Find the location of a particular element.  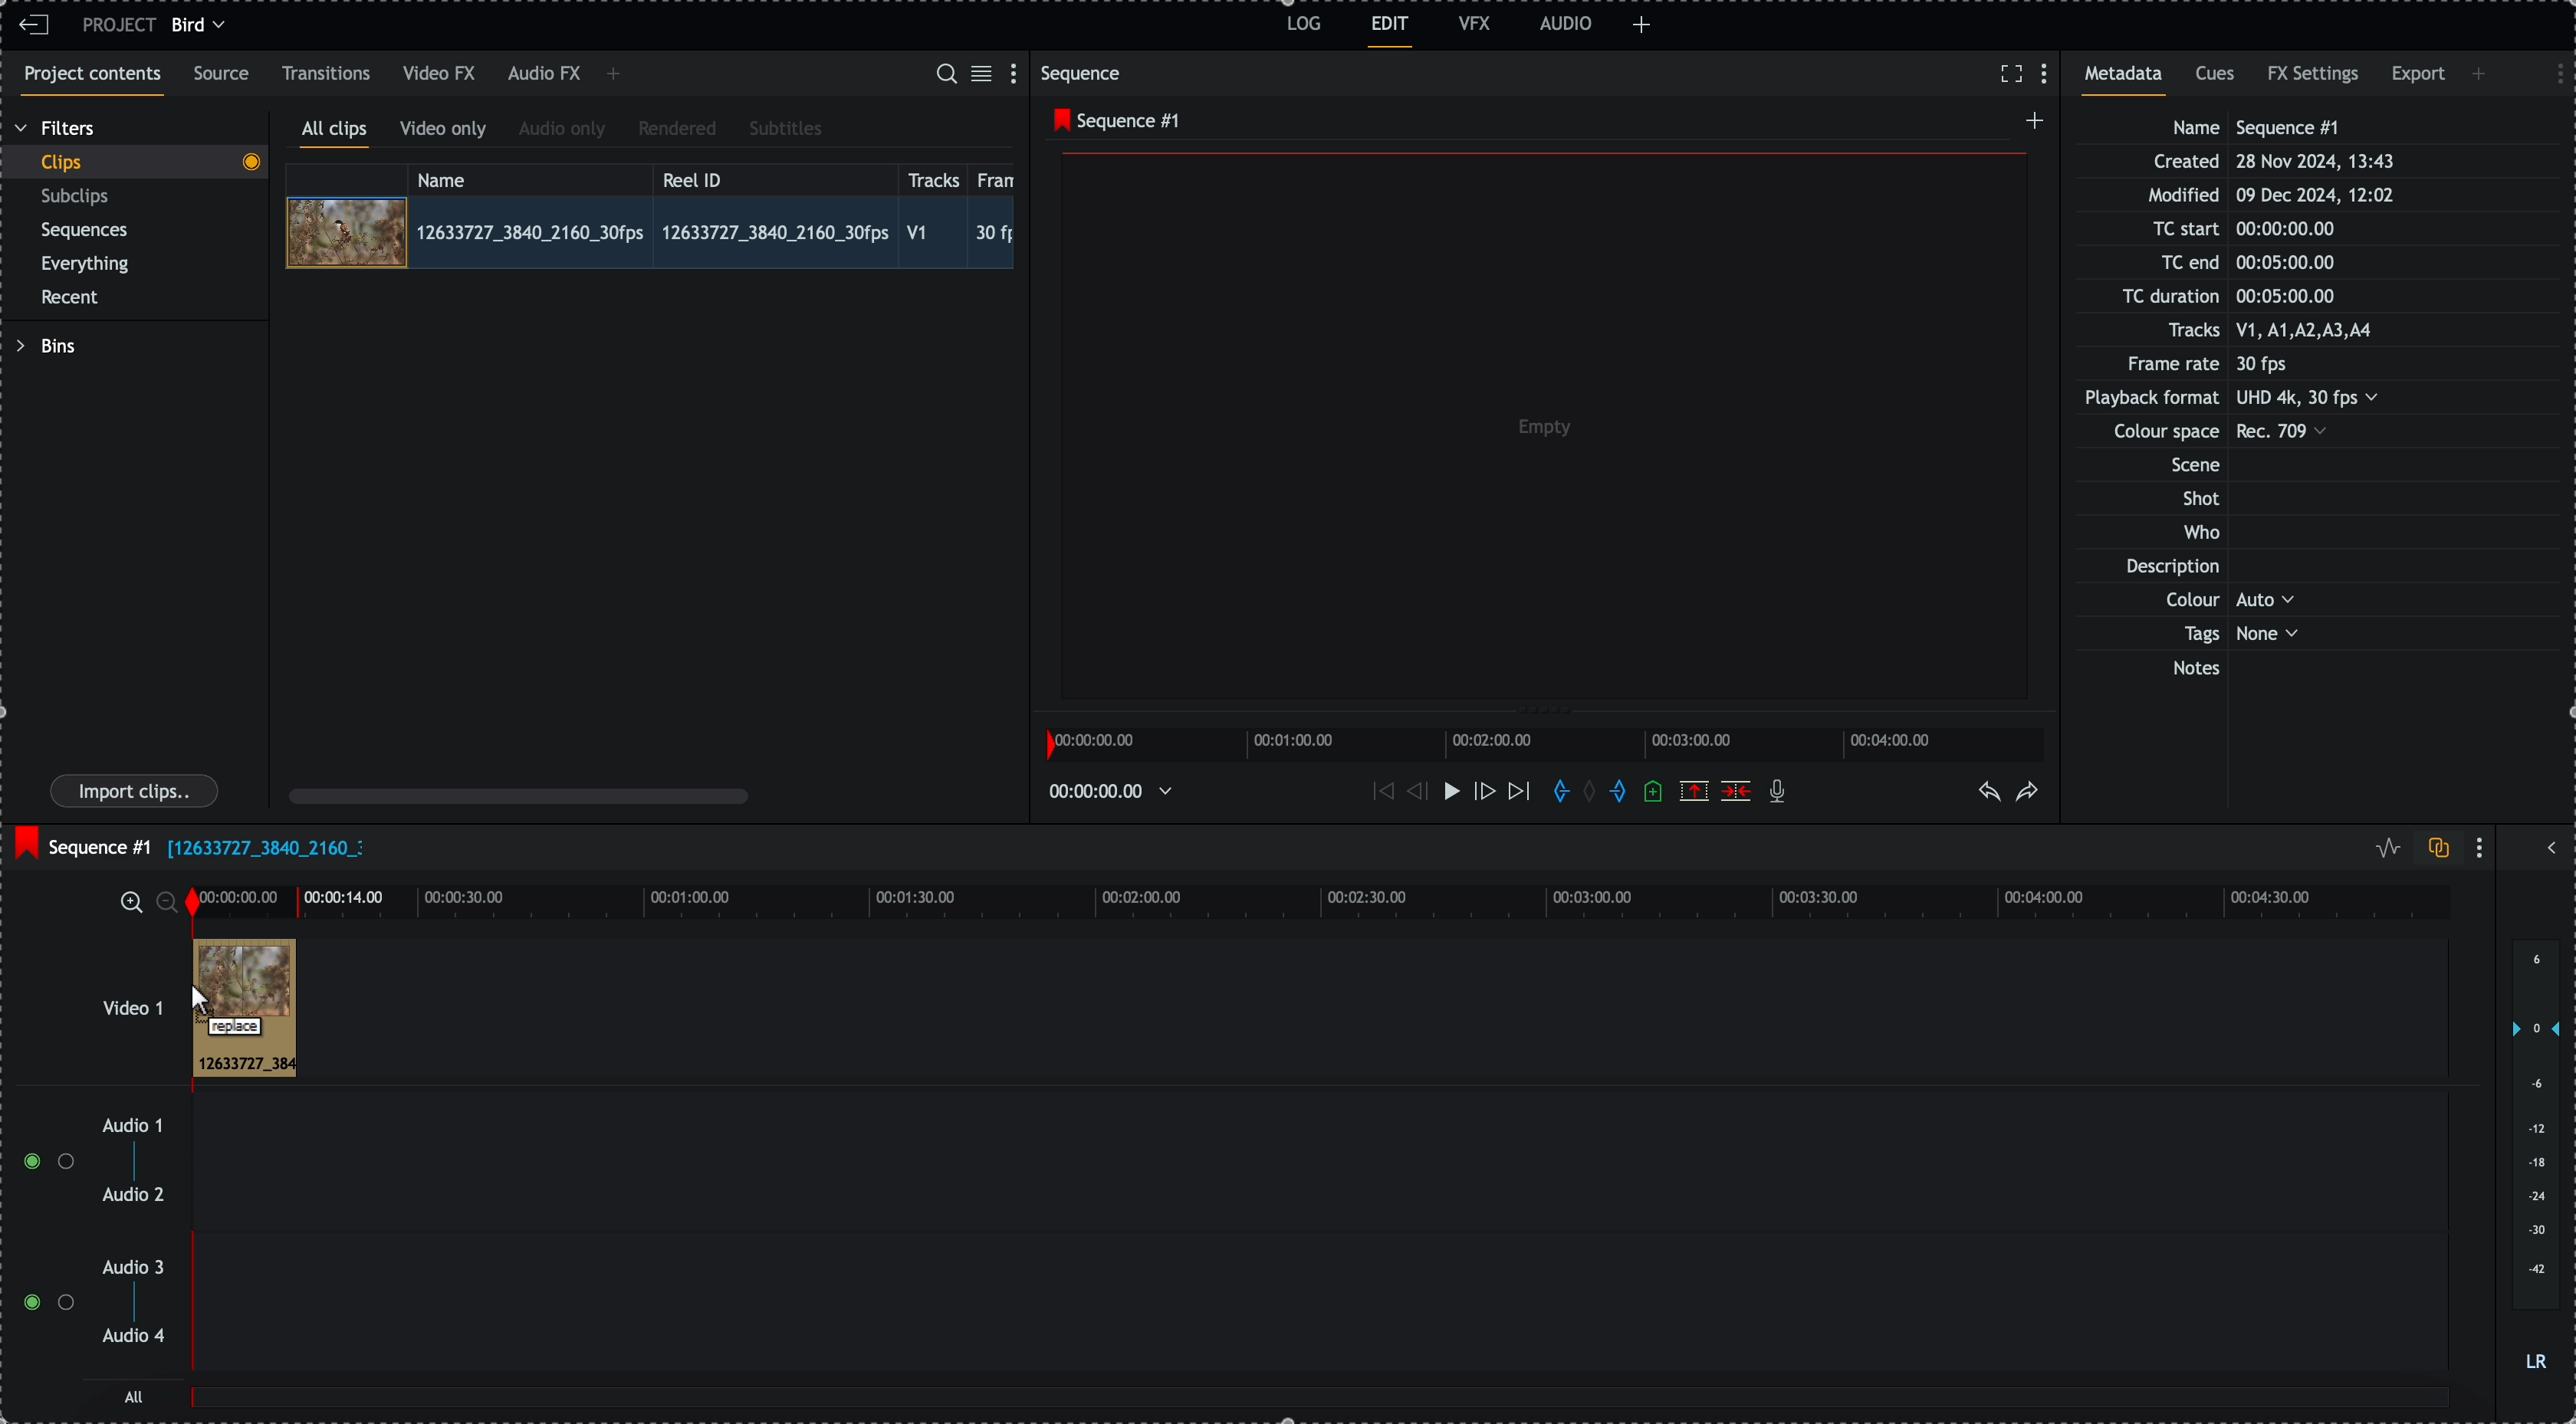

cursor is located at coordinates (238, 1008).